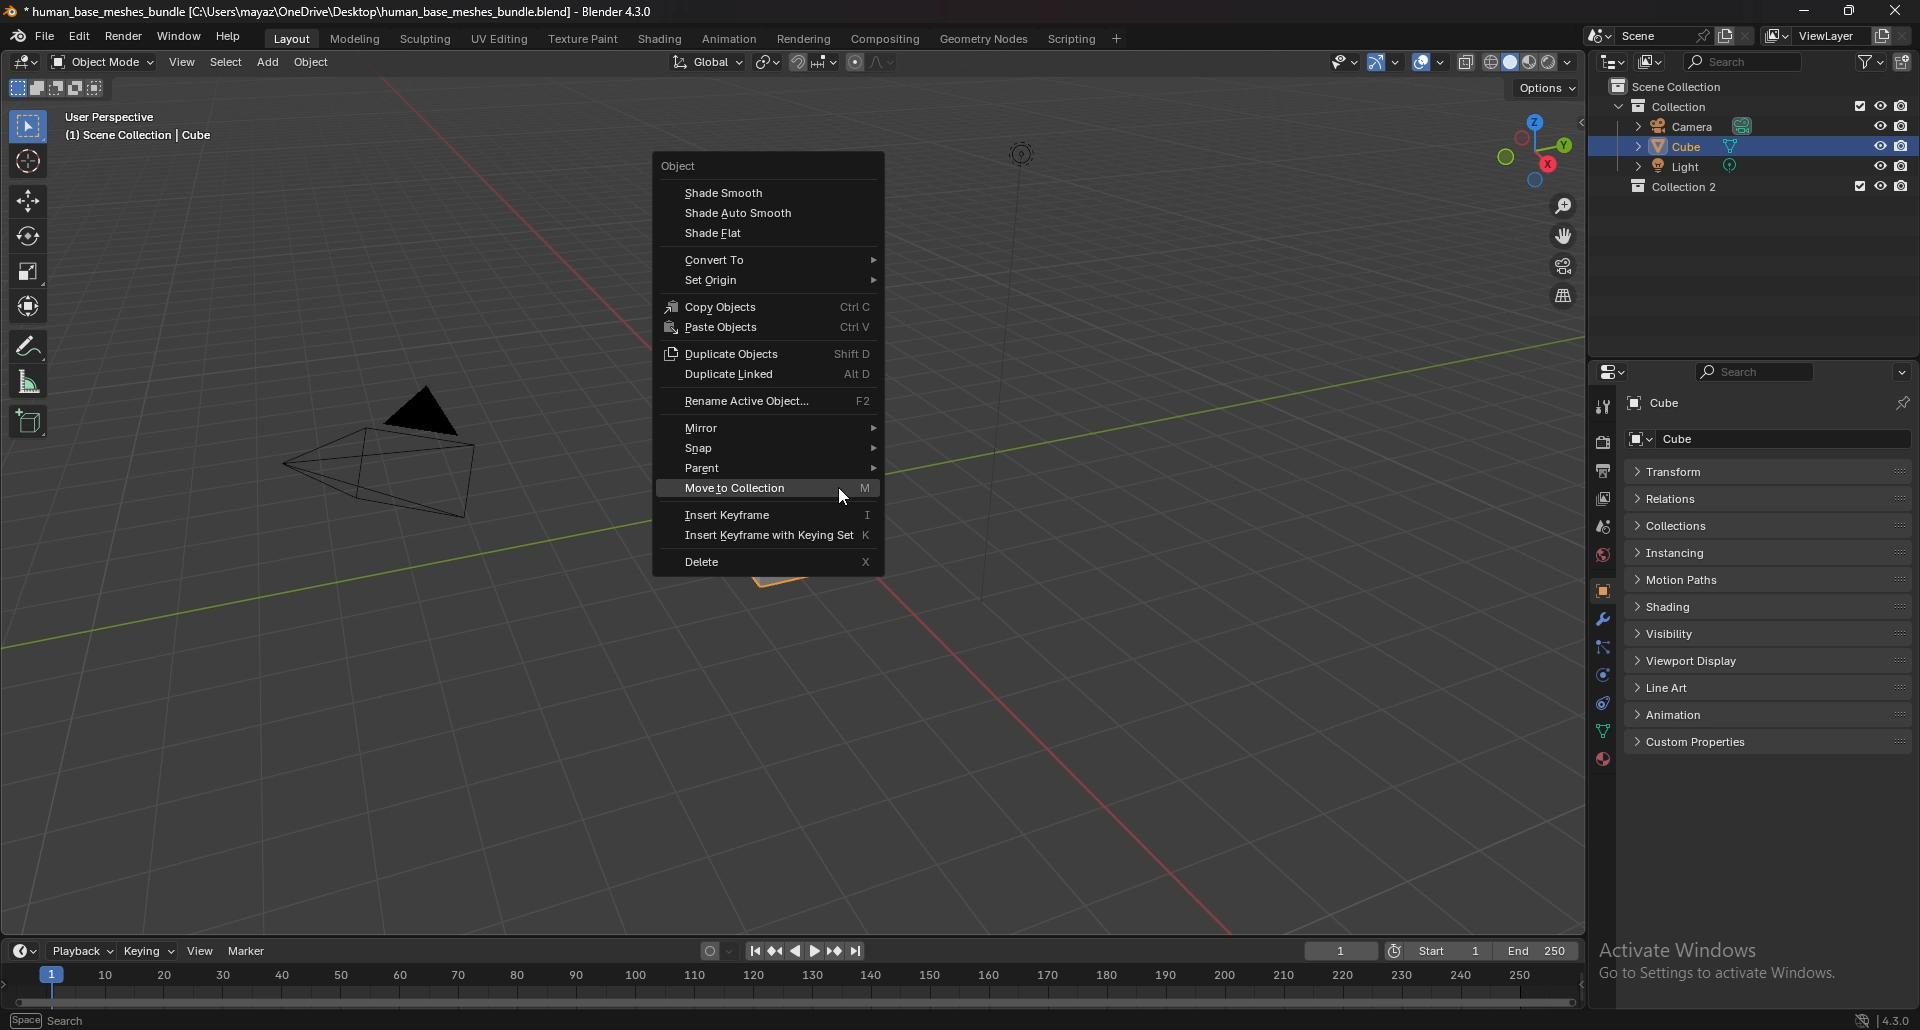 The width and height of the screenshot is (1920, 1030). What do you see at coordinates (1660, 404) in the screenshot?
I see `cube` at bounding box center [1660, 404].